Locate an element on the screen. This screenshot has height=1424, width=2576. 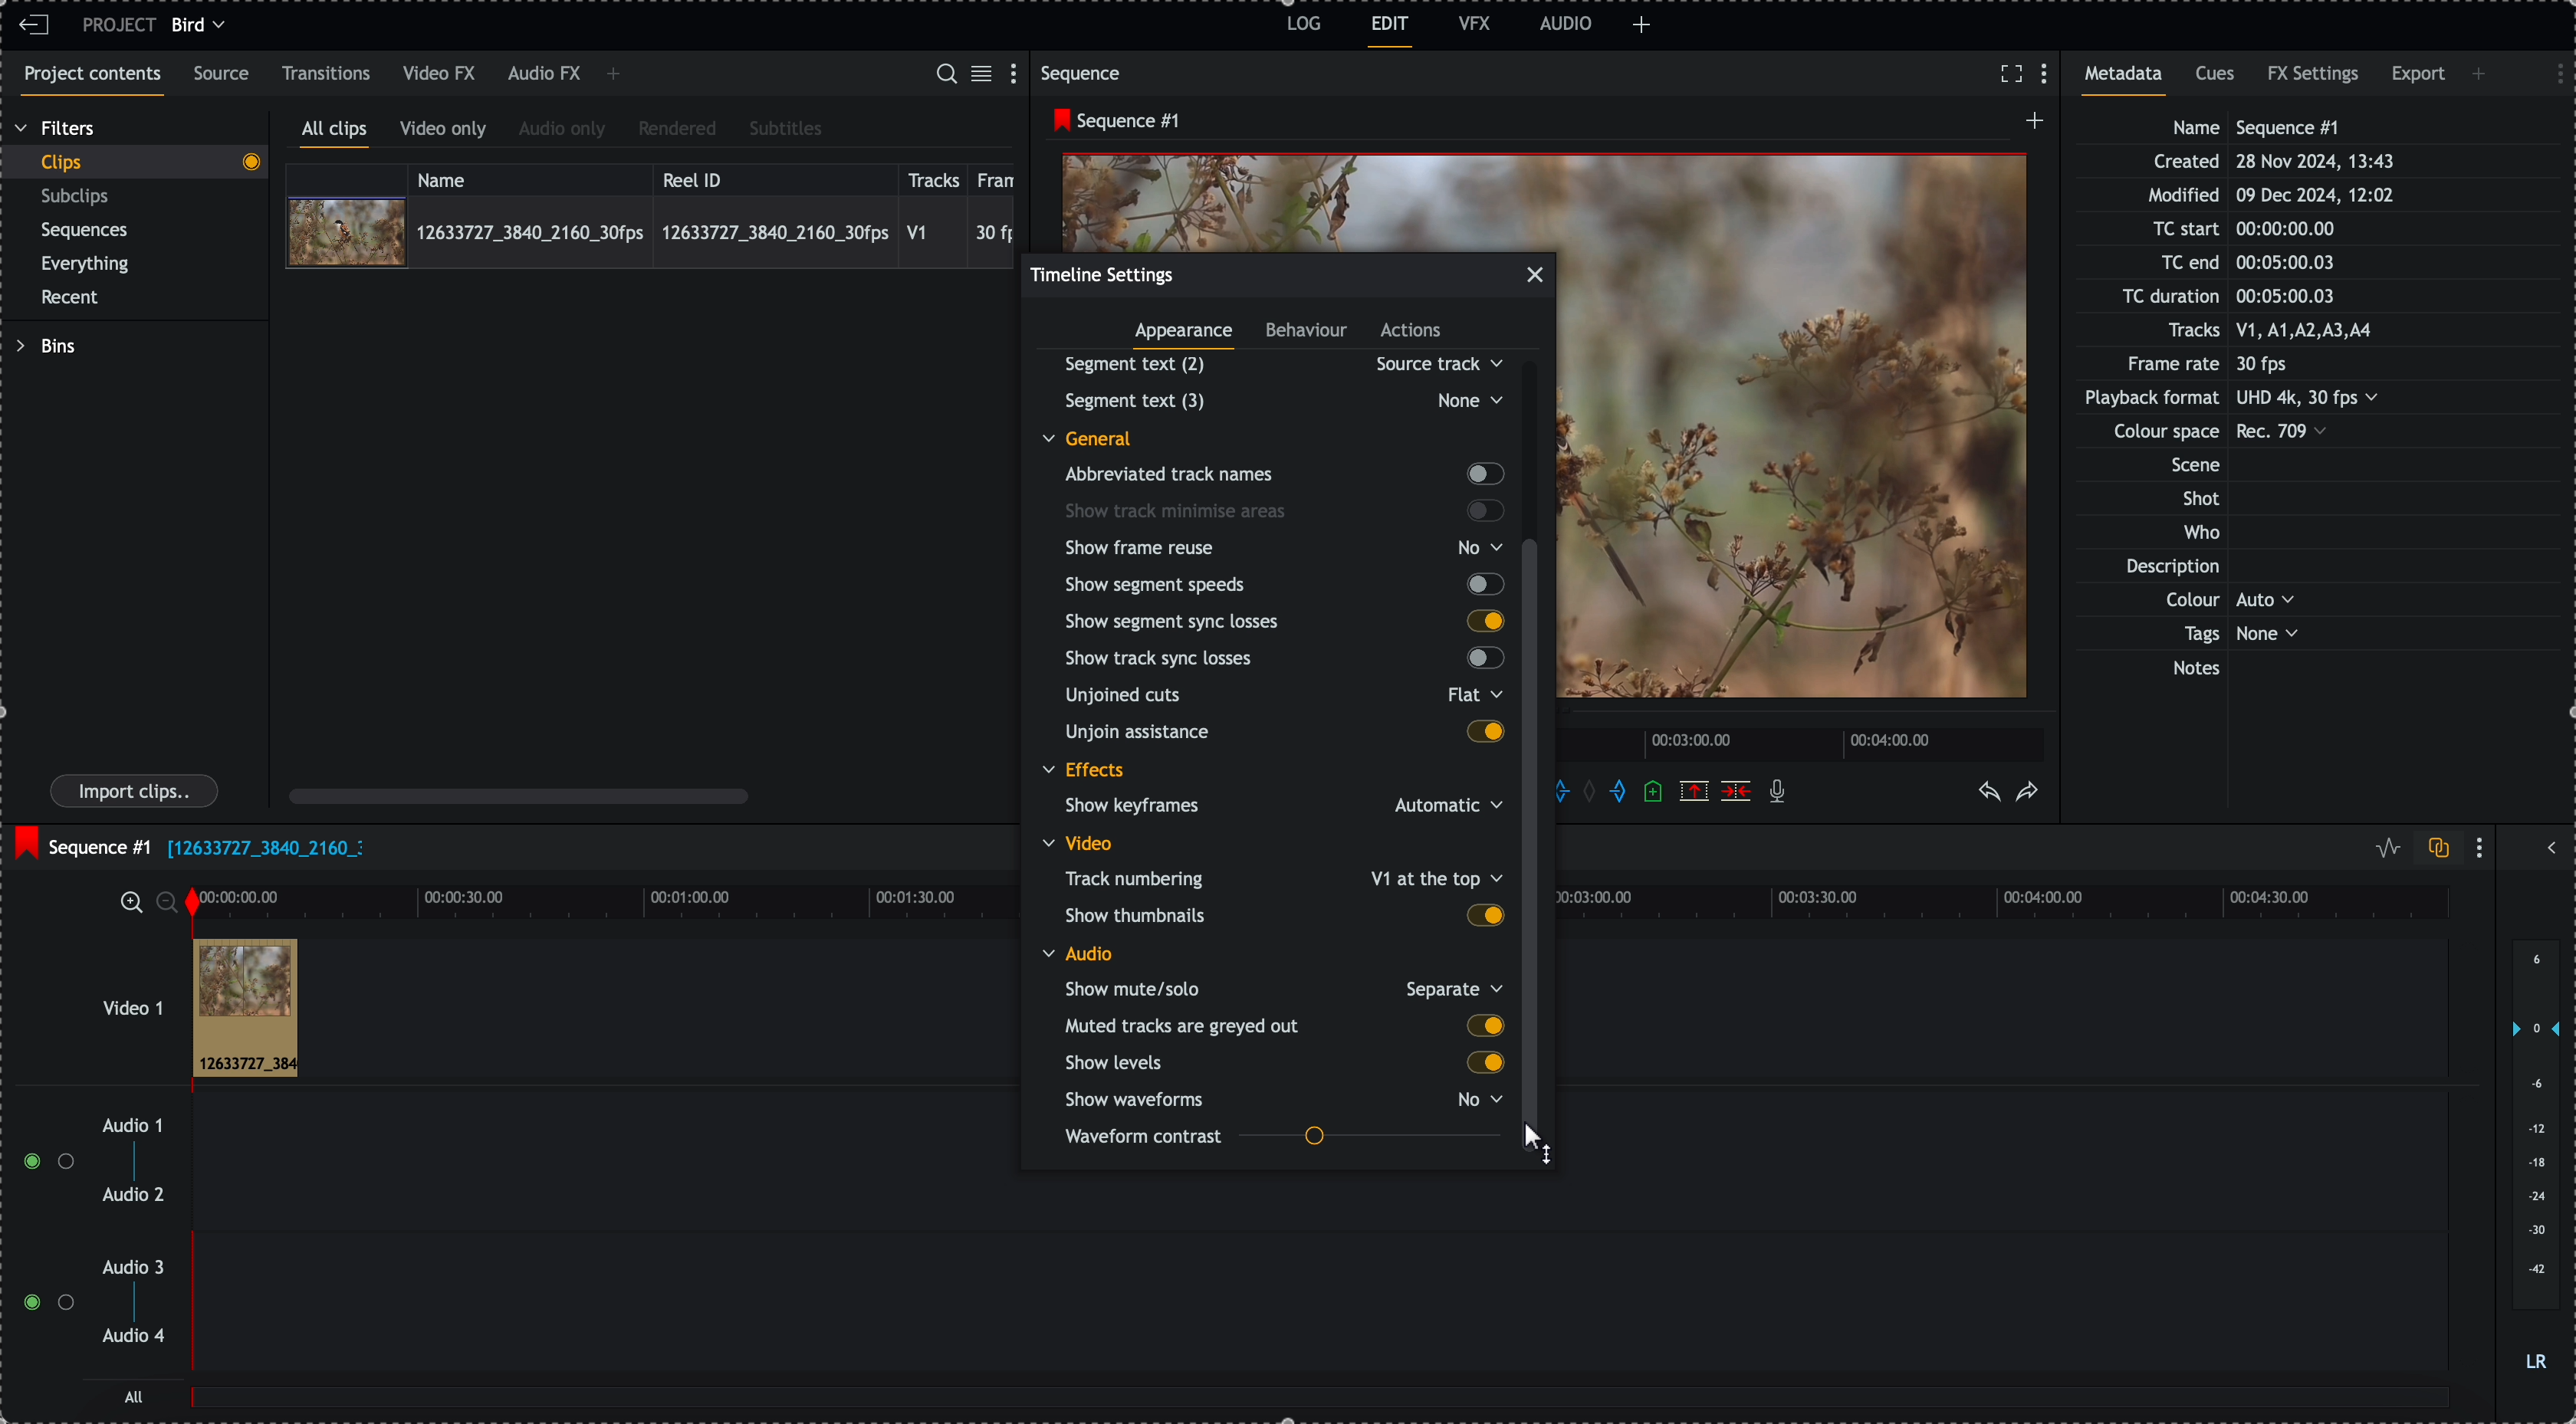
scroll bar is located at coordinates (519, 795).